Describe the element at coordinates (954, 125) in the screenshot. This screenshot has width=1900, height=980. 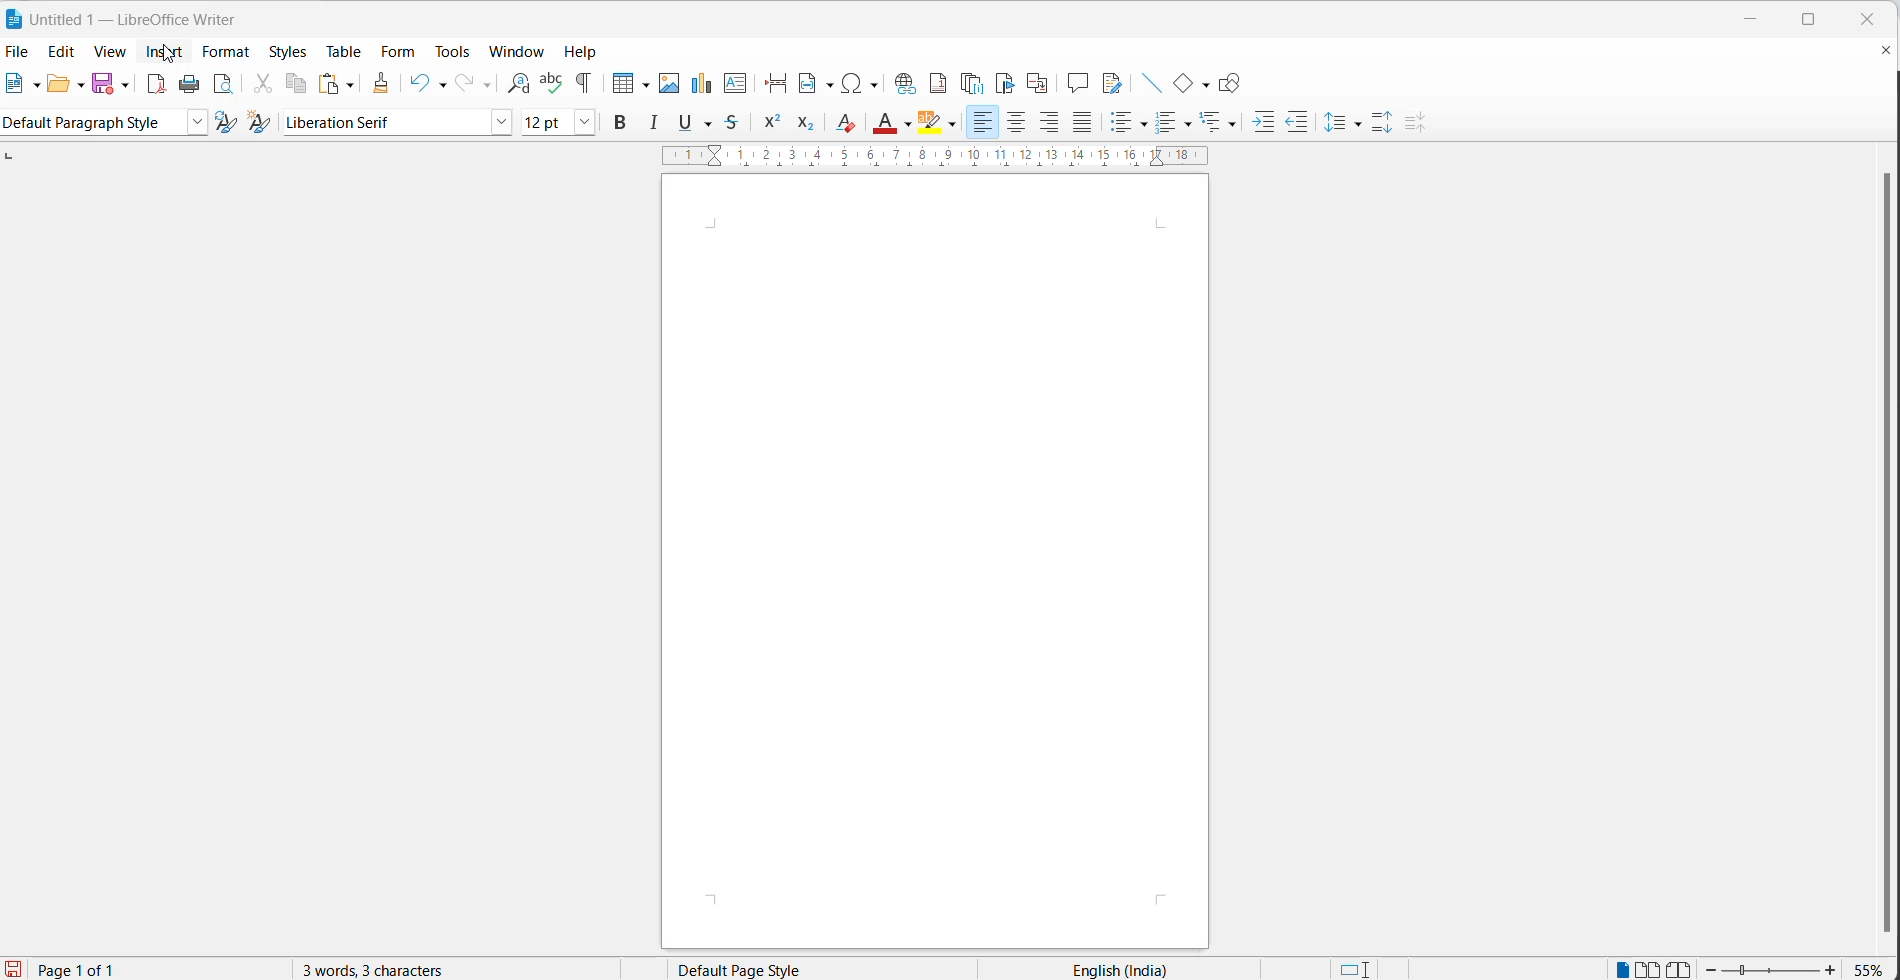
I see `character highlighting` at that location.